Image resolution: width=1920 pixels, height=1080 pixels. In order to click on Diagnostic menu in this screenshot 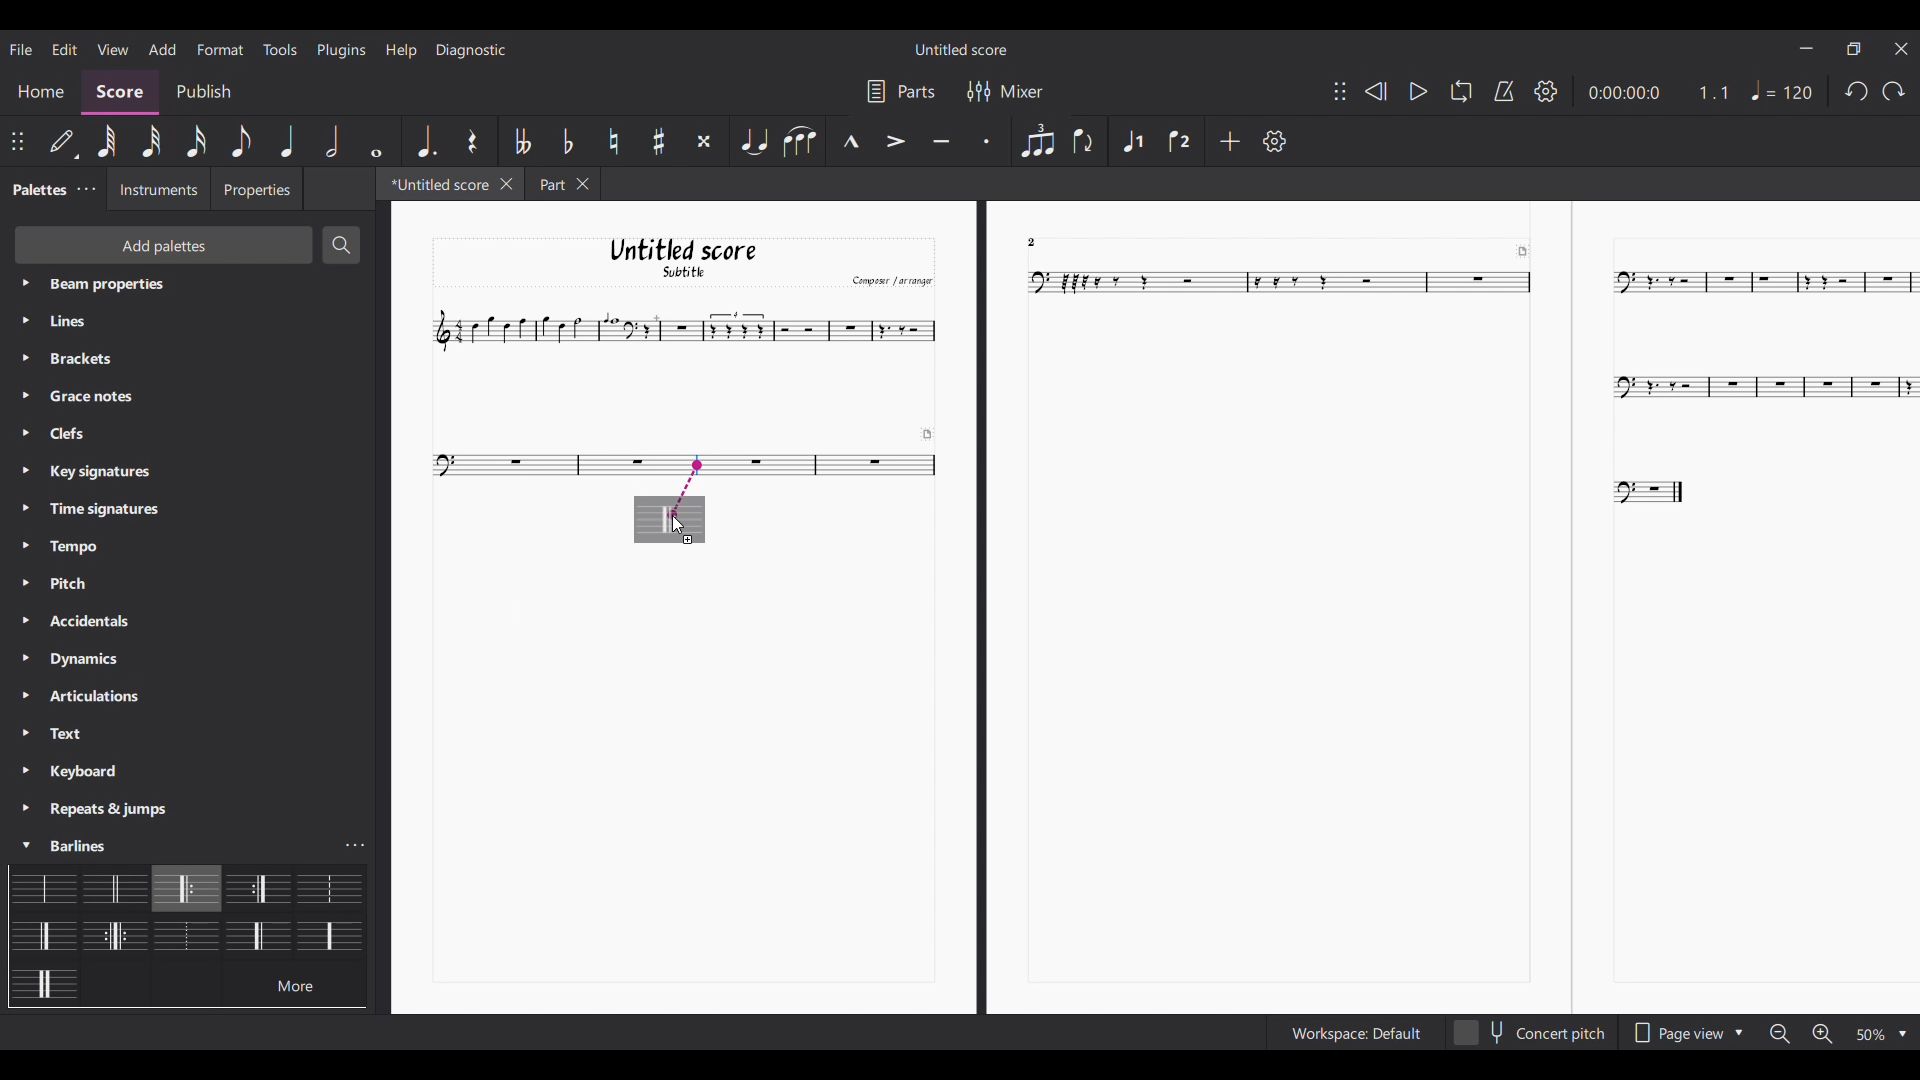, I will do `click(472, 50)`.